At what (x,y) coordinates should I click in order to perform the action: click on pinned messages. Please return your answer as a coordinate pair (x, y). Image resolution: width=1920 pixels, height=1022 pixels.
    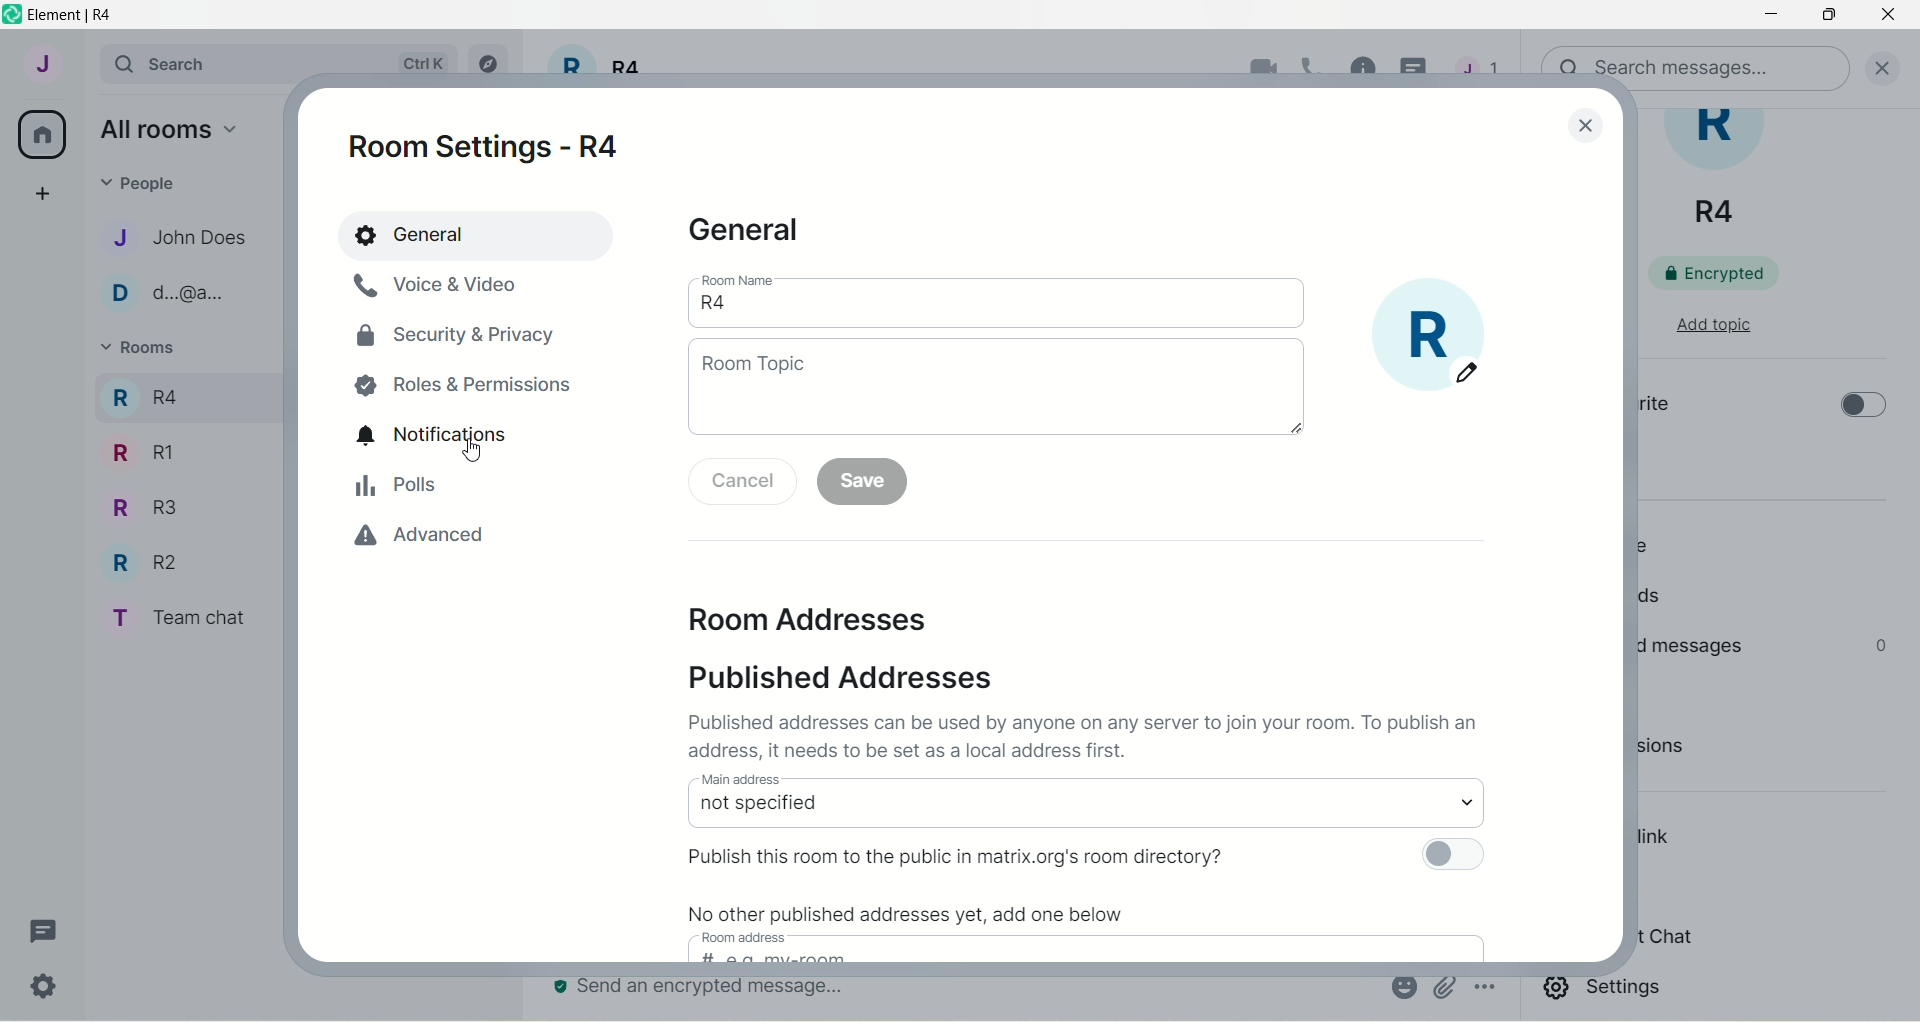
    Looking at the image, I should click on (1691, 645).